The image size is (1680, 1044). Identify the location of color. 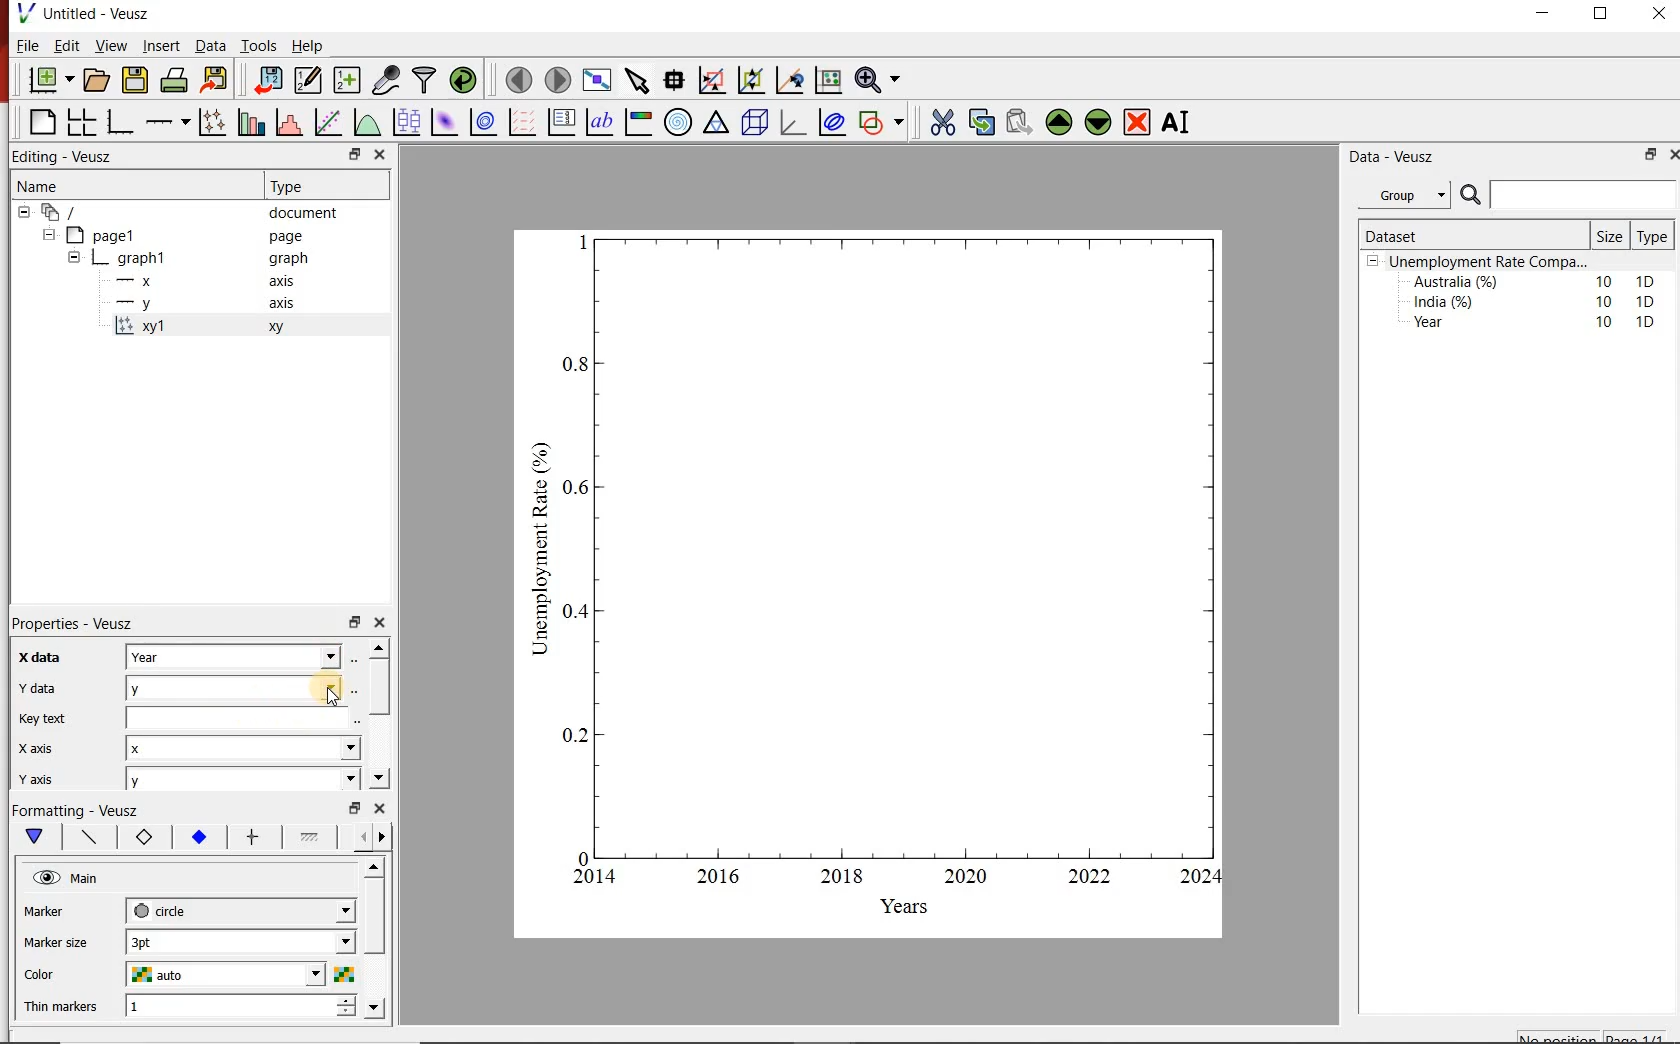
(55, 975).